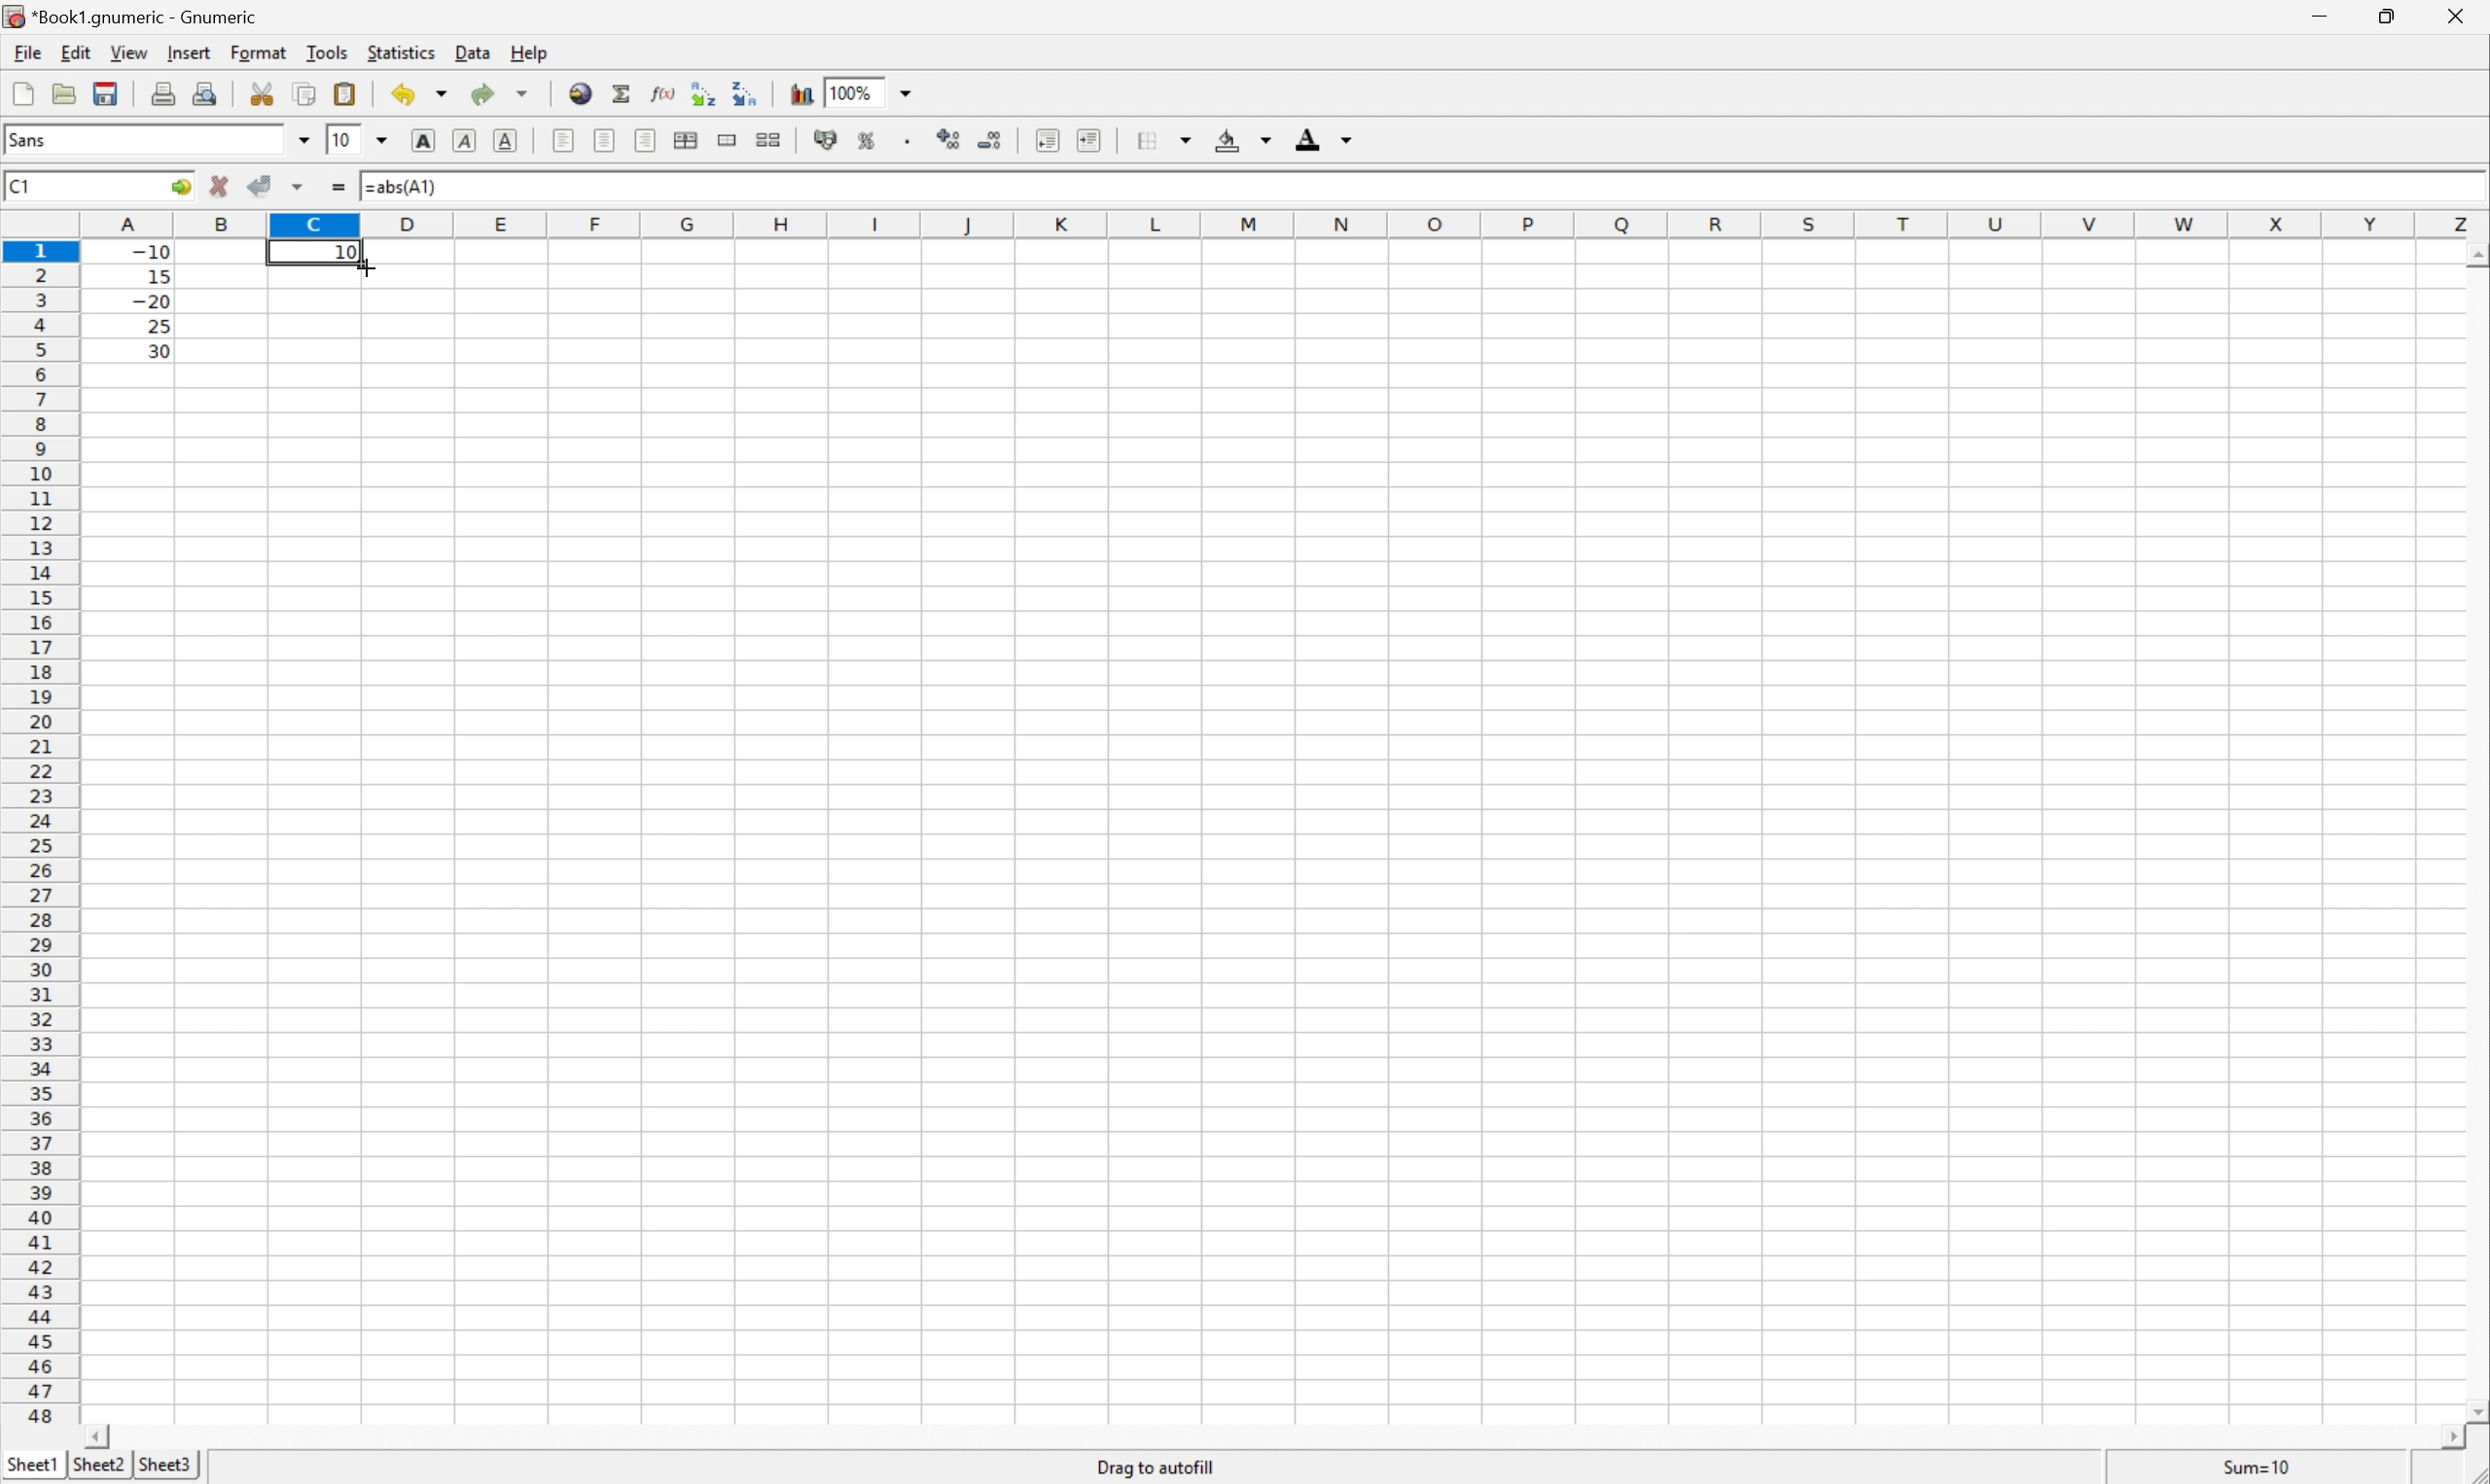 This screenshot has height=1484, width=2490. What do you see at coordinates (23, 95) in the screenshot?
I see `File` at bounding box center [23, 95].